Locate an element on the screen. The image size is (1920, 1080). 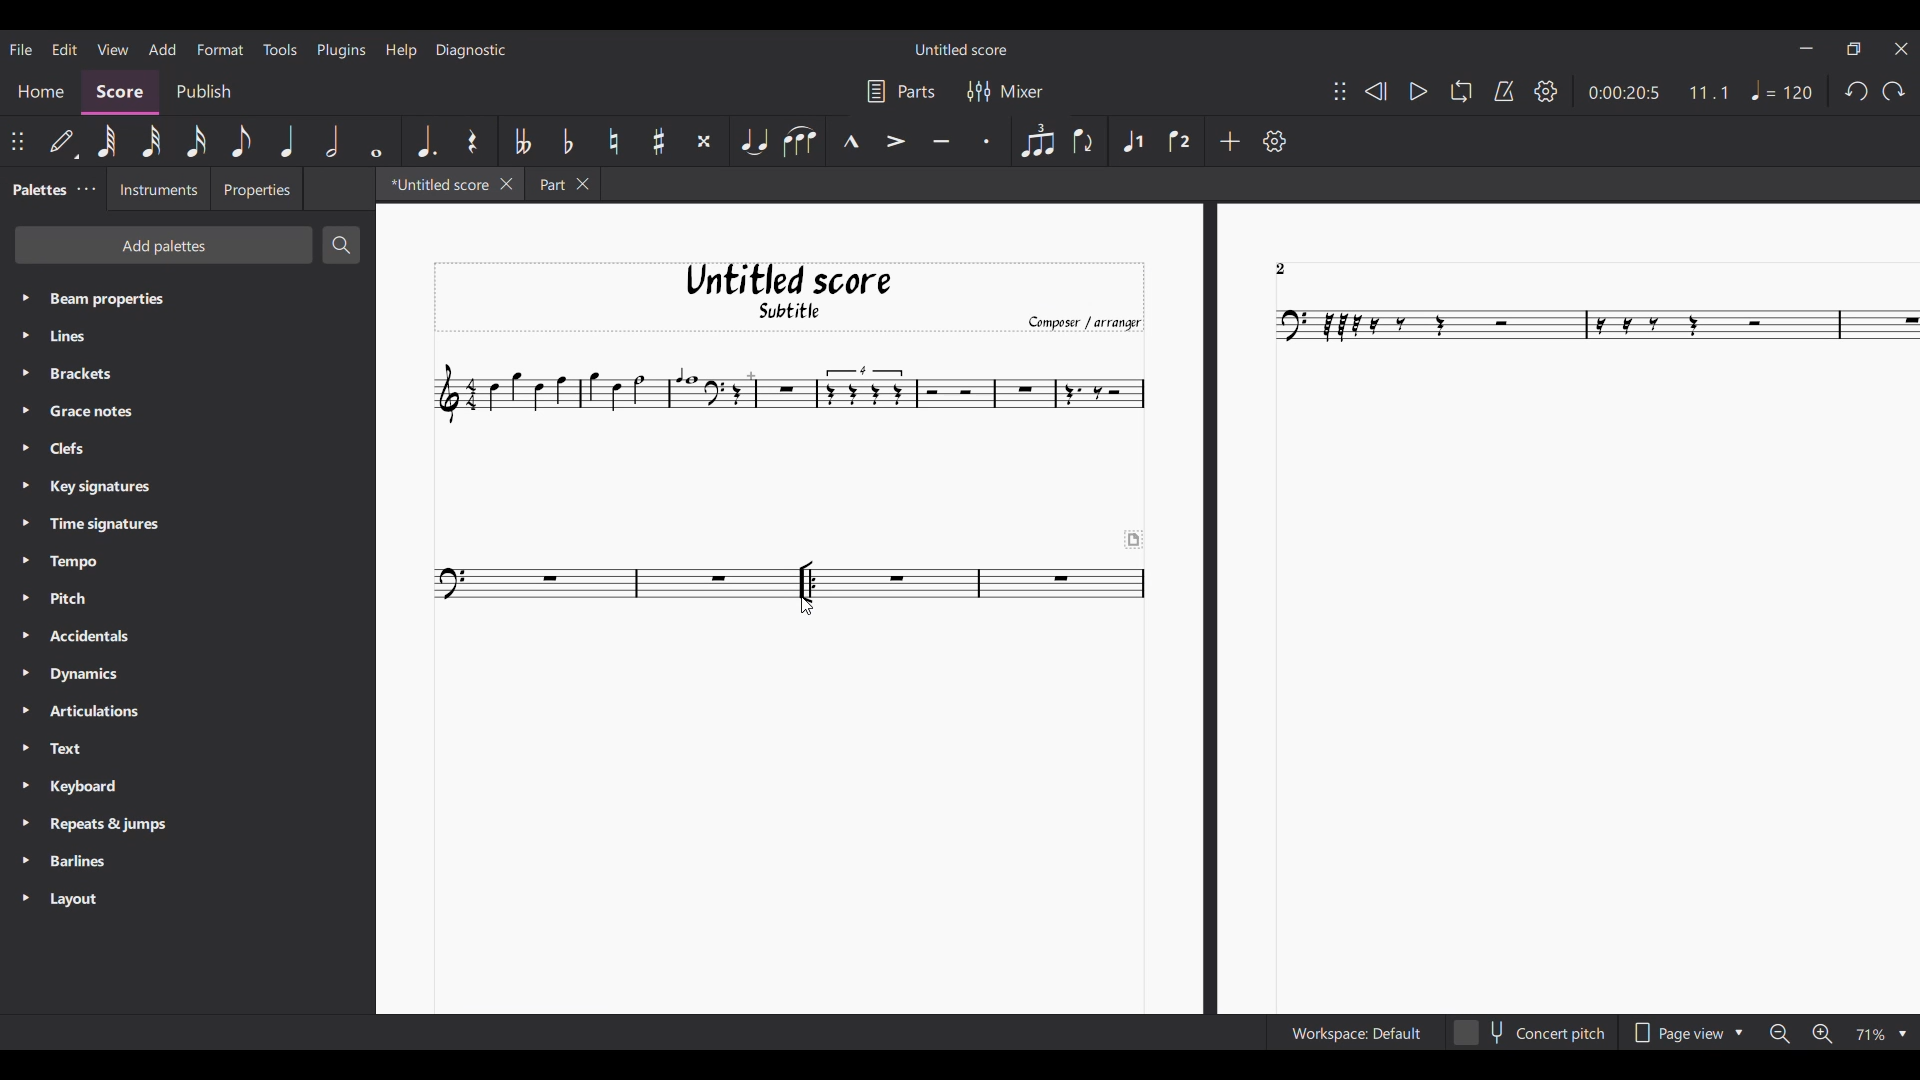
Zoom out is located at coordinates (1780, 1034).